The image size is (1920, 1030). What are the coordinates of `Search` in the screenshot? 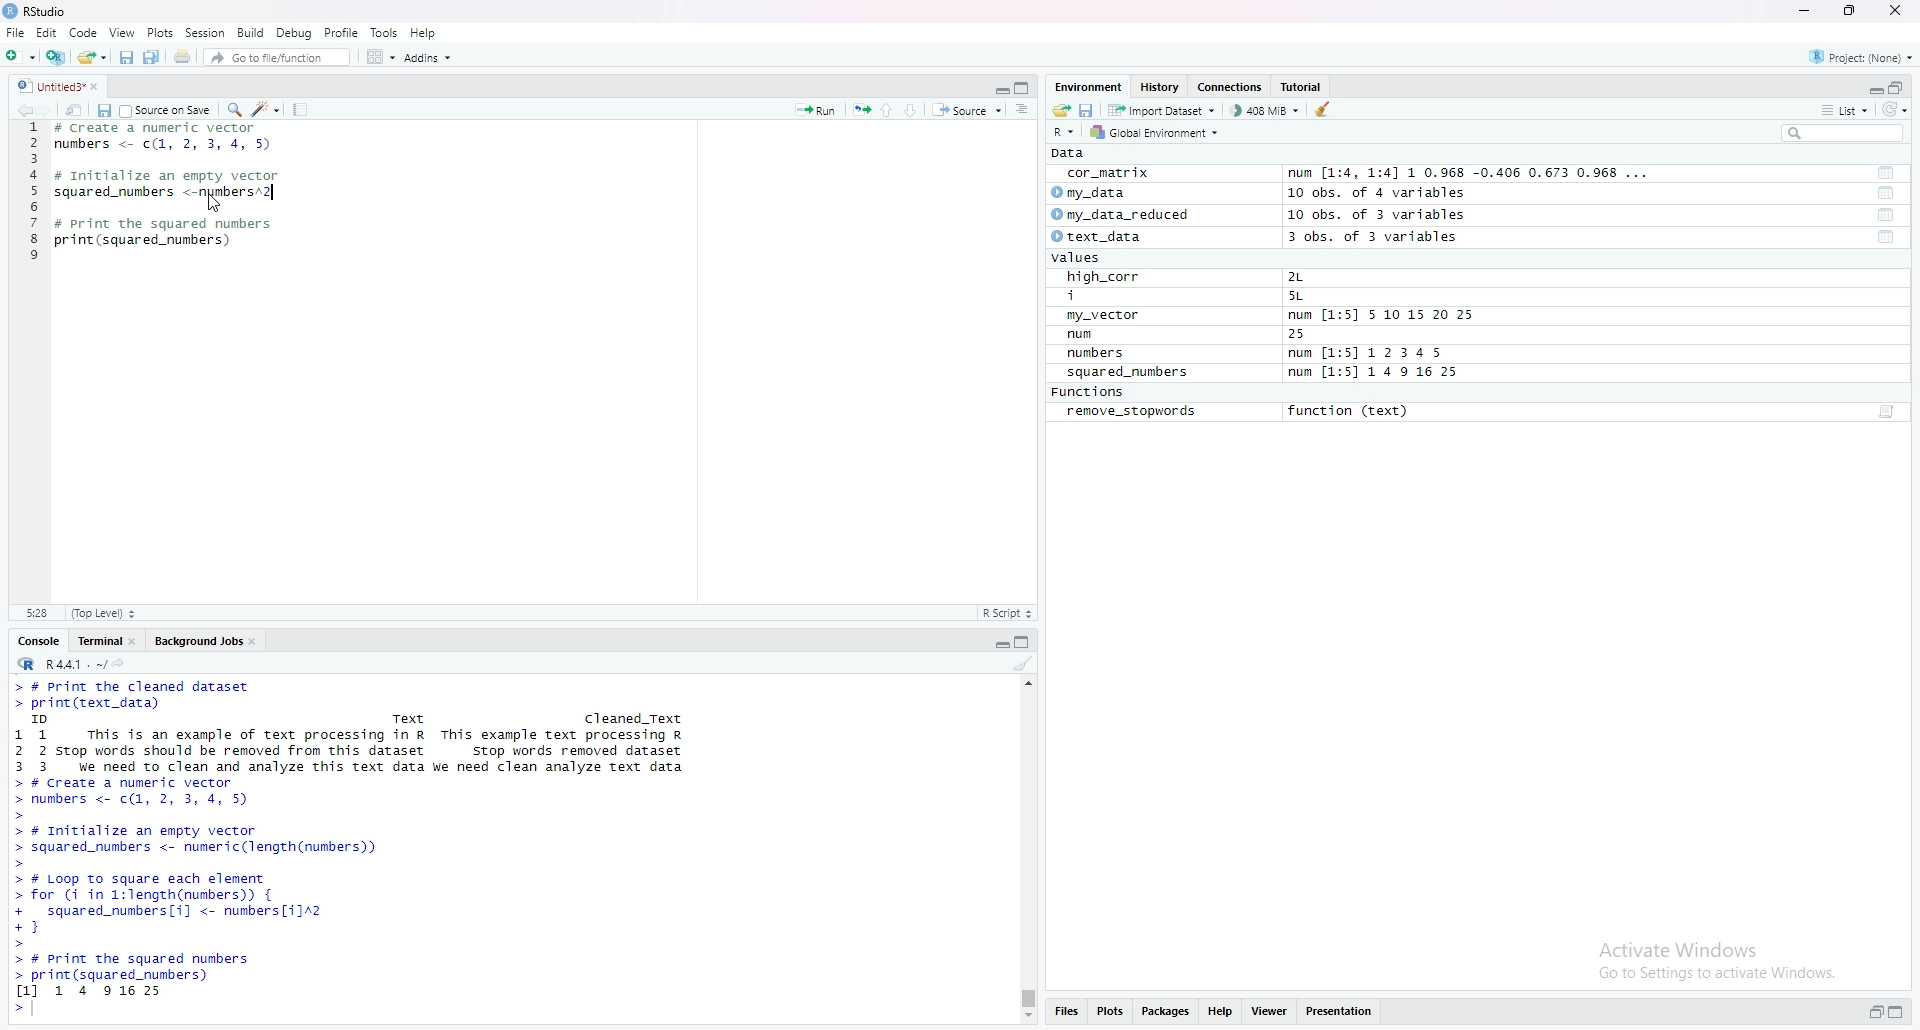 It's located at (1843, 133).